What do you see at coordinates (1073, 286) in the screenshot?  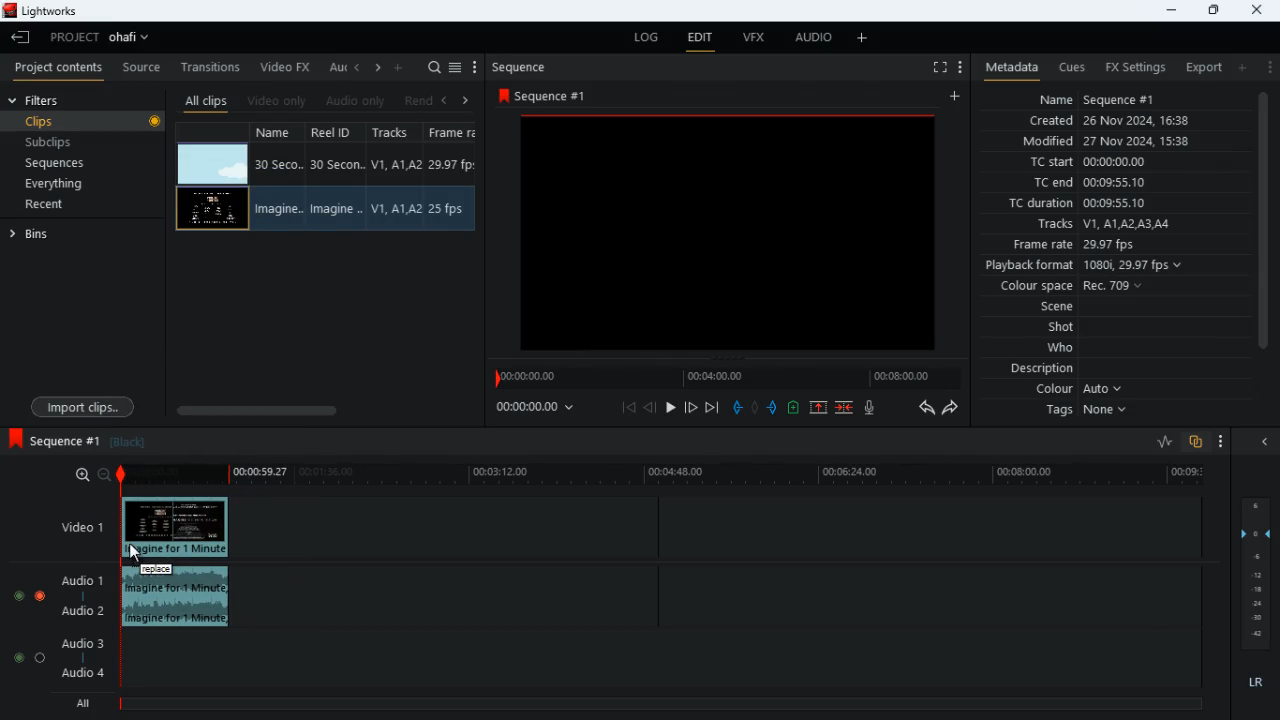 I see `colour space` at bounding box center [1073, 286].